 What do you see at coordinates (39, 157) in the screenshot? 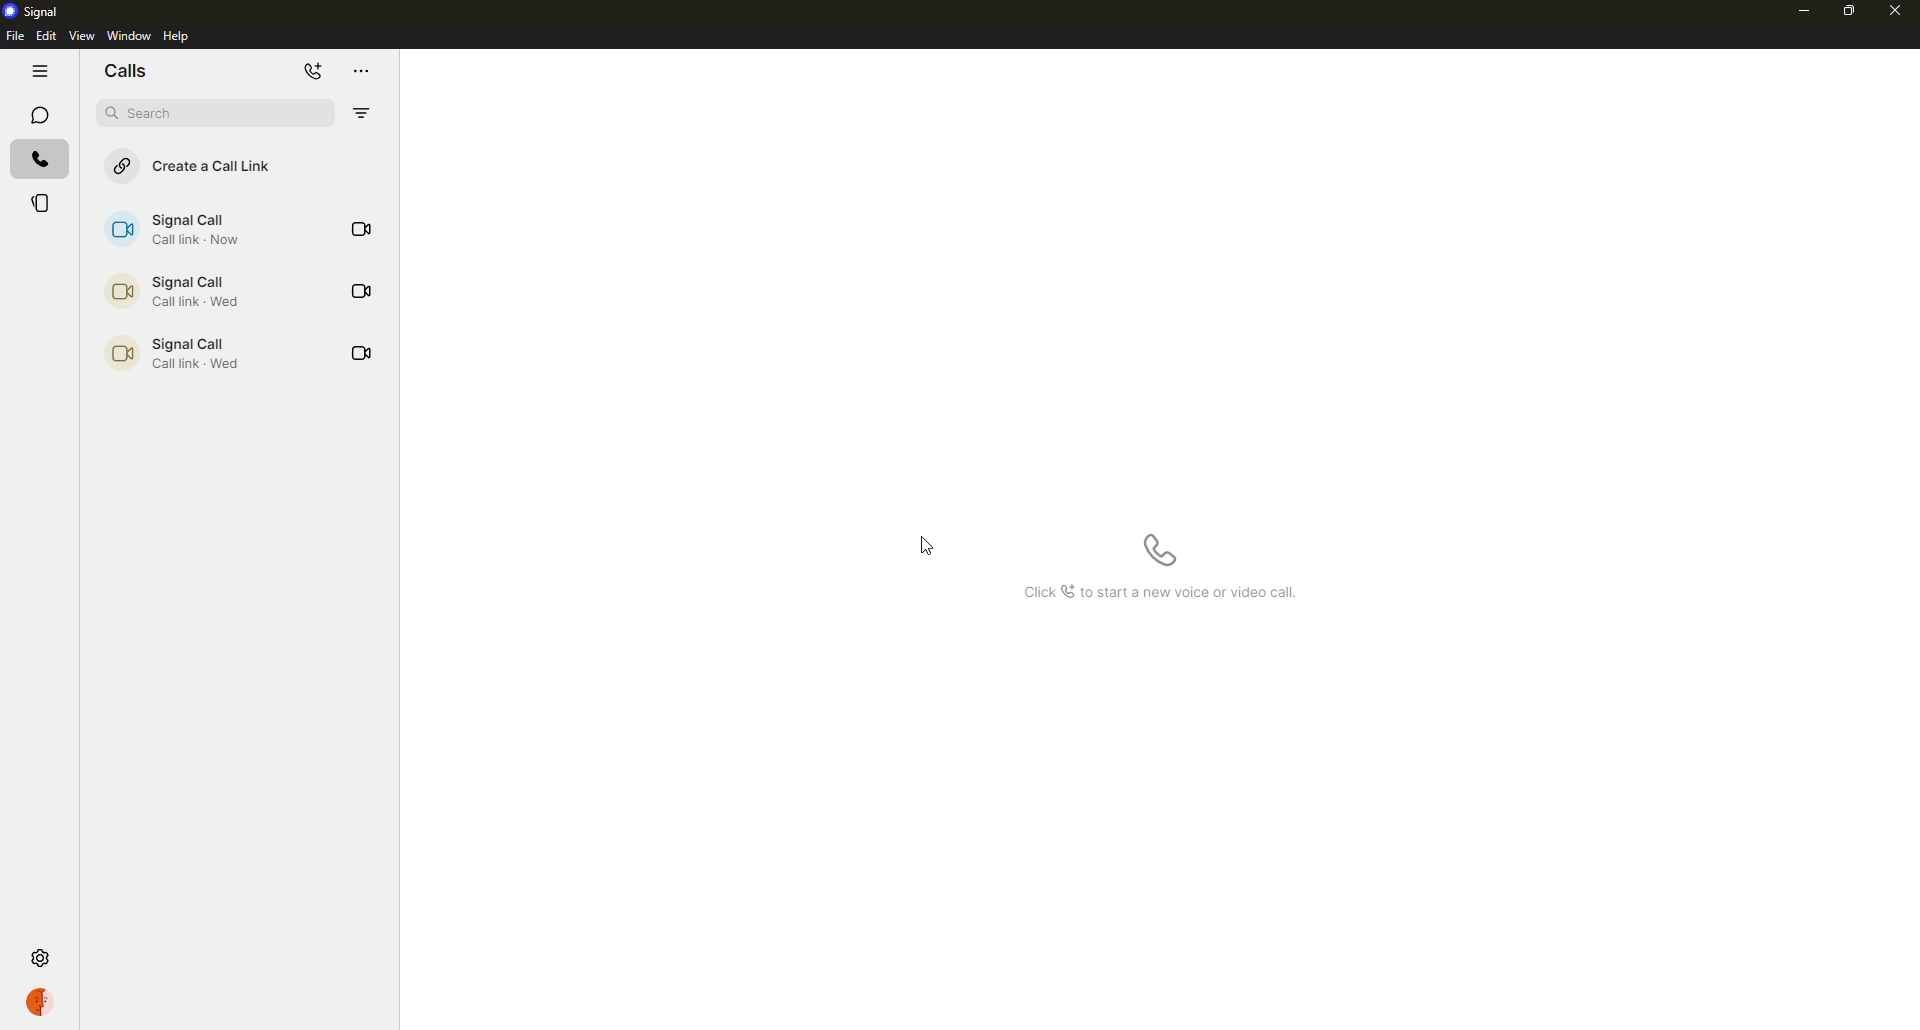
I see `calls` at bounding box center [39, 157].